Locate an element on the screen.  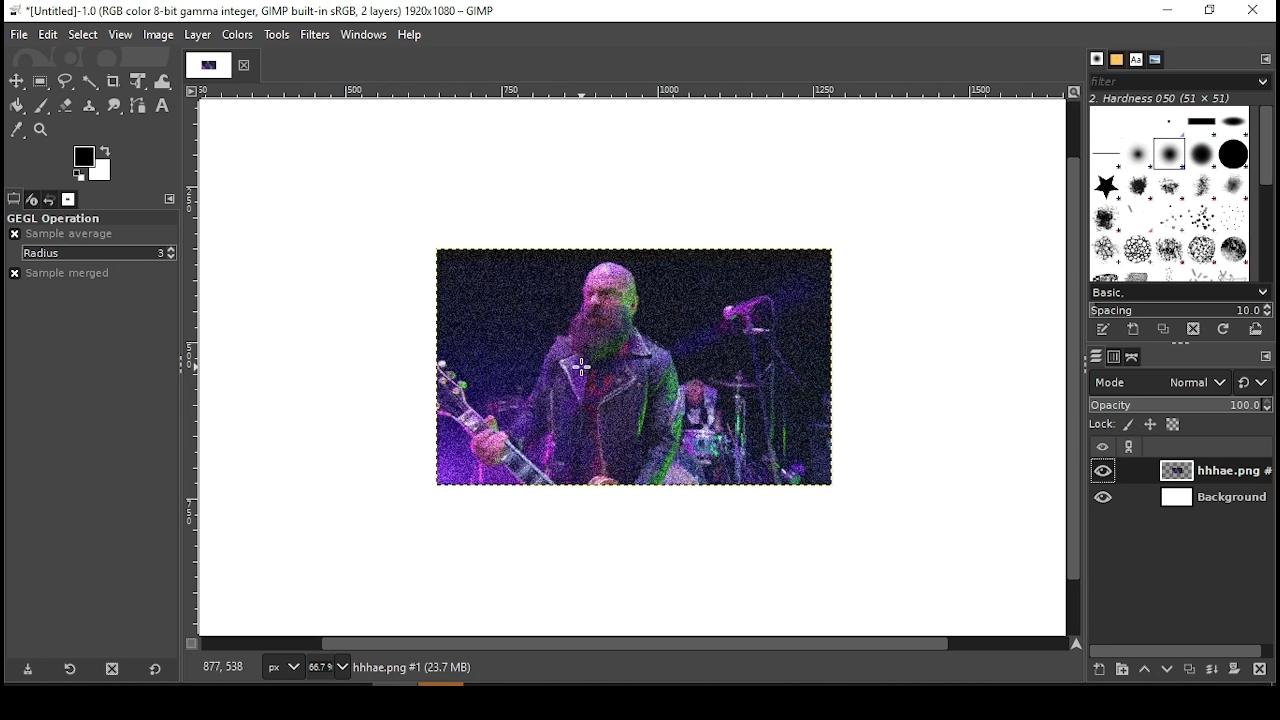
duplicate this brush is located at coordinates (1166, 330).